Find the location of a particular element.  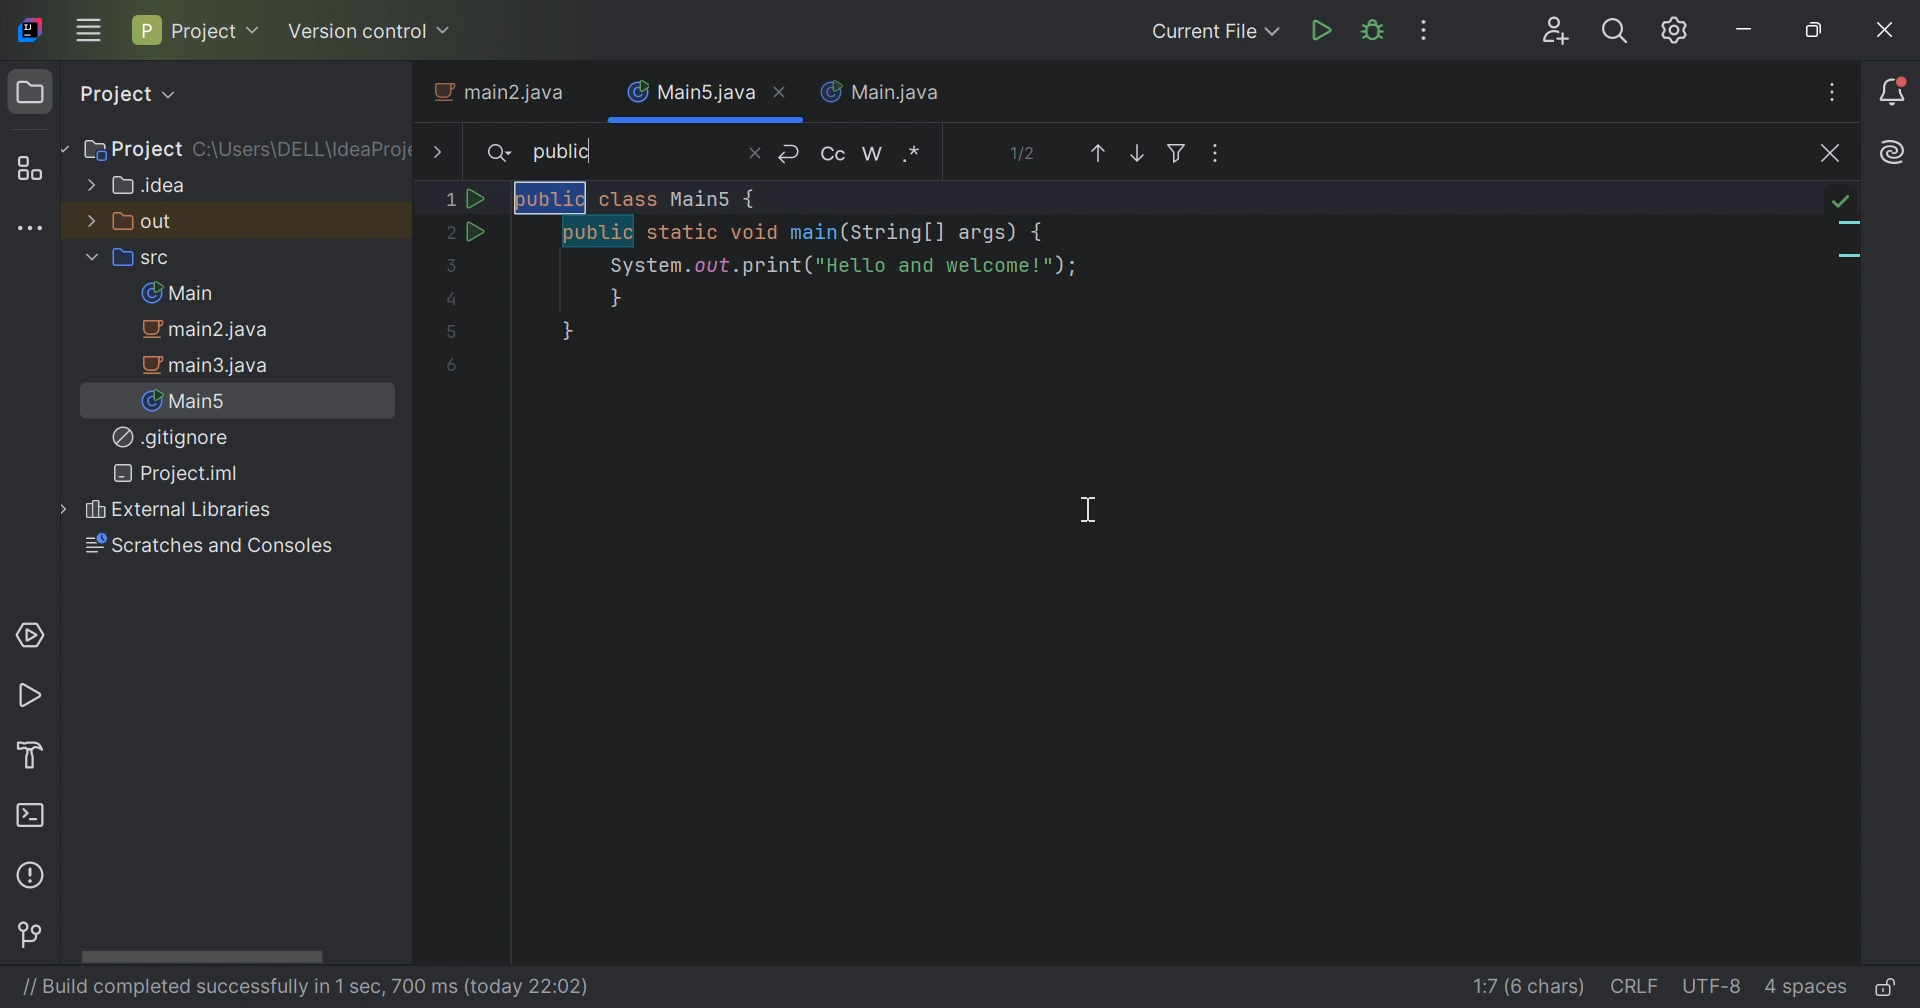

Version Control is located at coordinates (33, 937).